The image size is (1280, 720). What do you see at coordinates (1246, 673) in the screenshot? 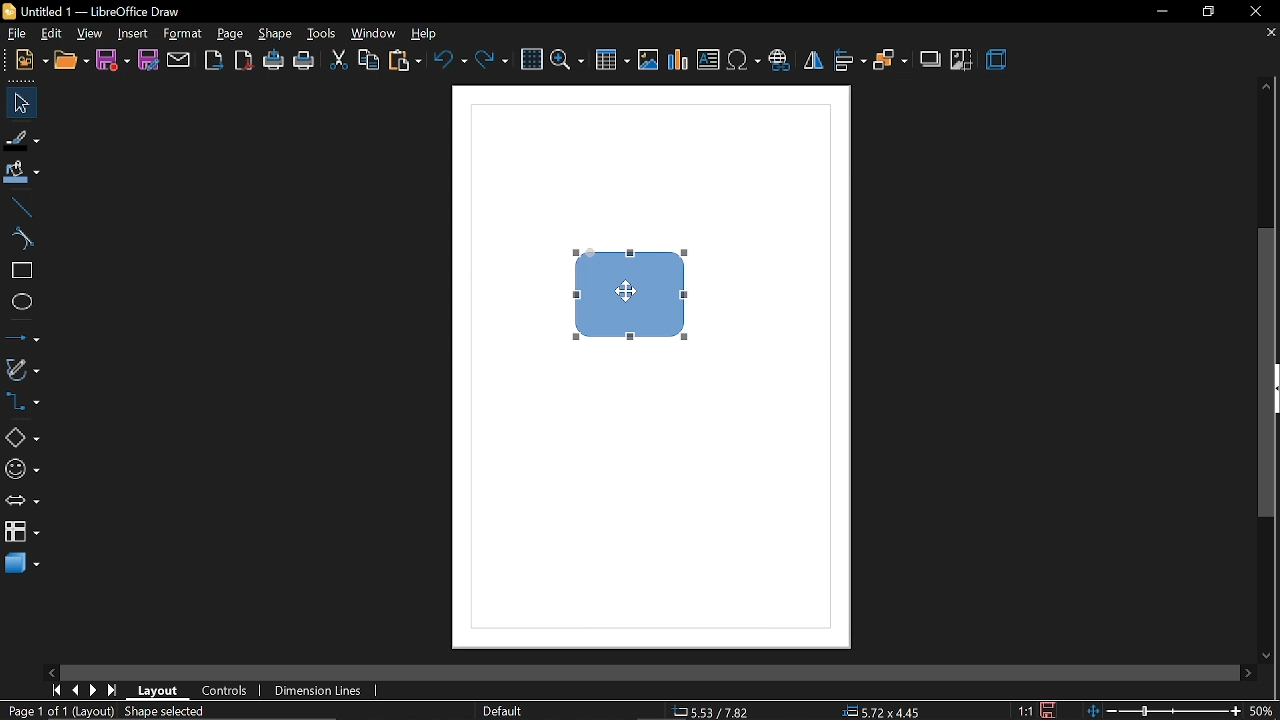
I see `move right` at bounding box center [1246, 673].